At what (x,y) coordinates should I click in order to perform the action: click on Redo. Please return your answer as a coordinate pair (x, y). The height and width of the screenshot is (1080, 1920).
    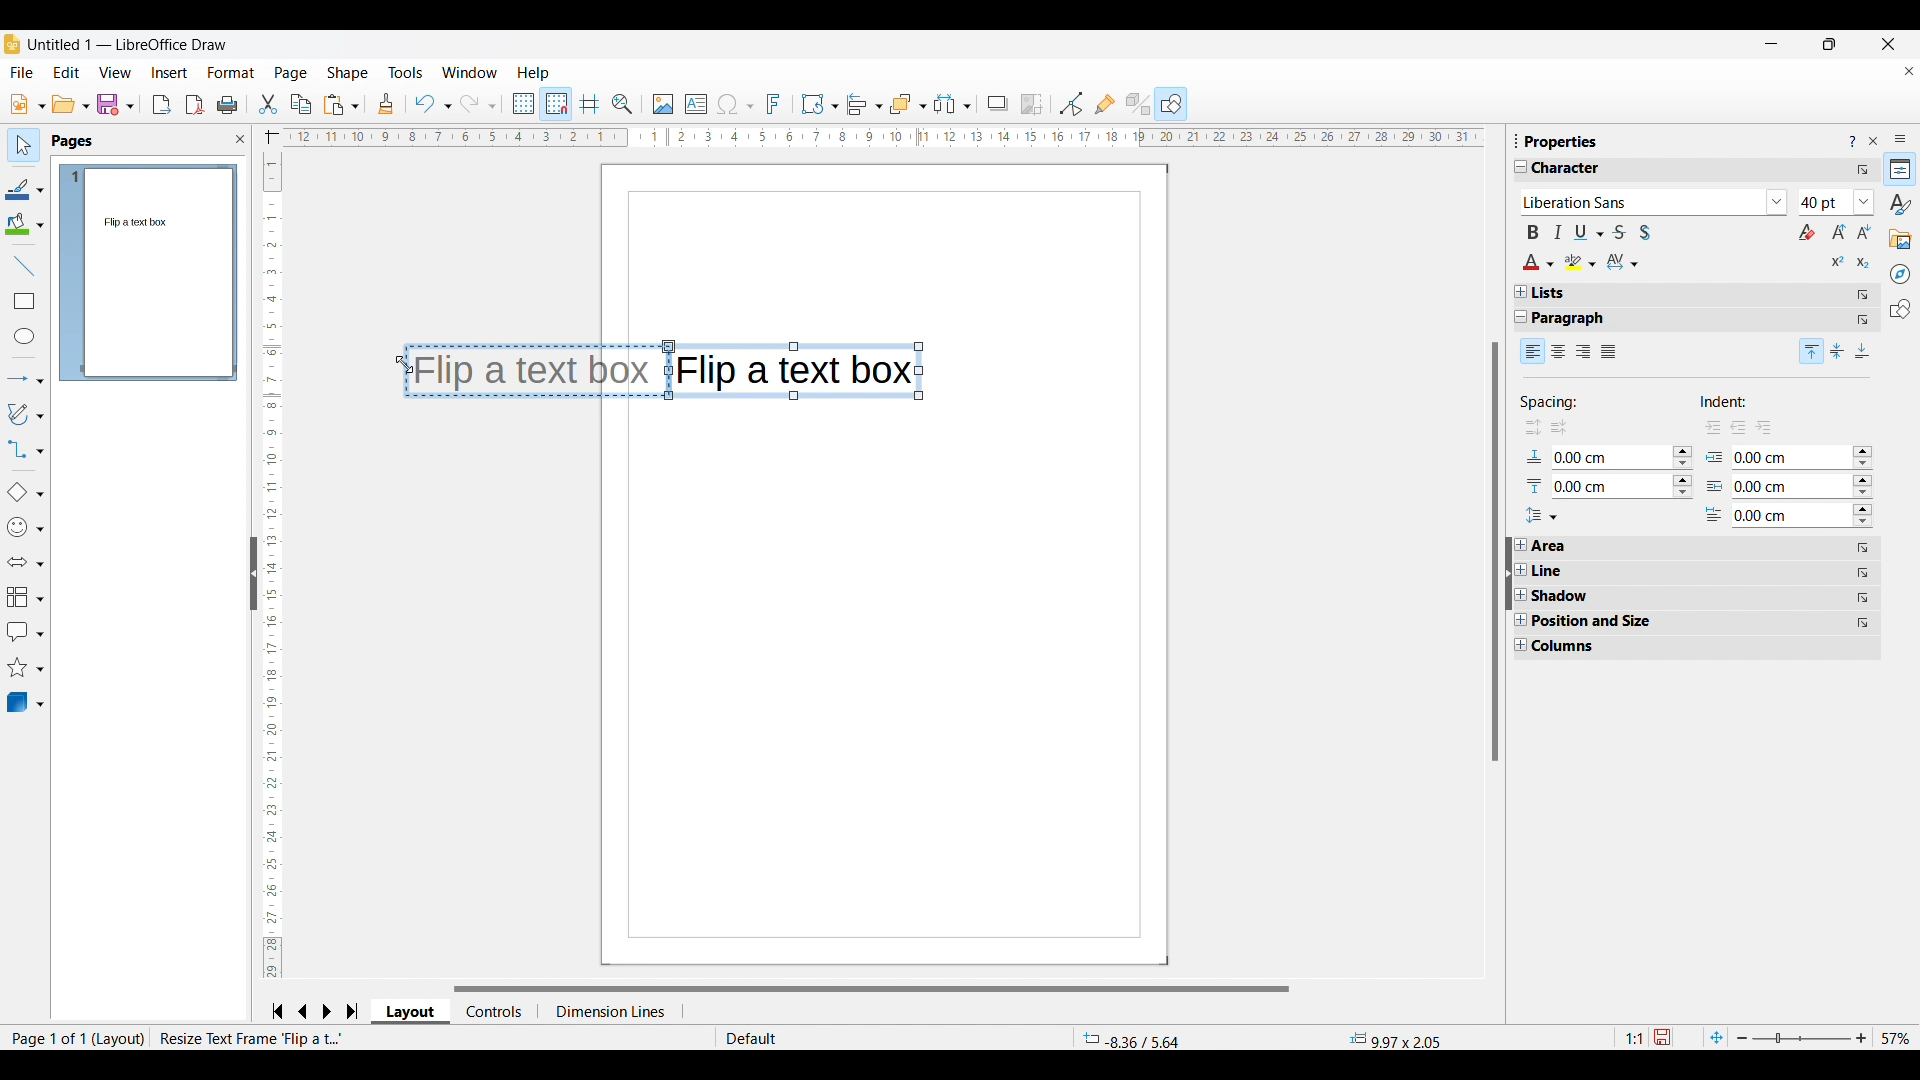
    Looking at the image, I should click on (479, 104).